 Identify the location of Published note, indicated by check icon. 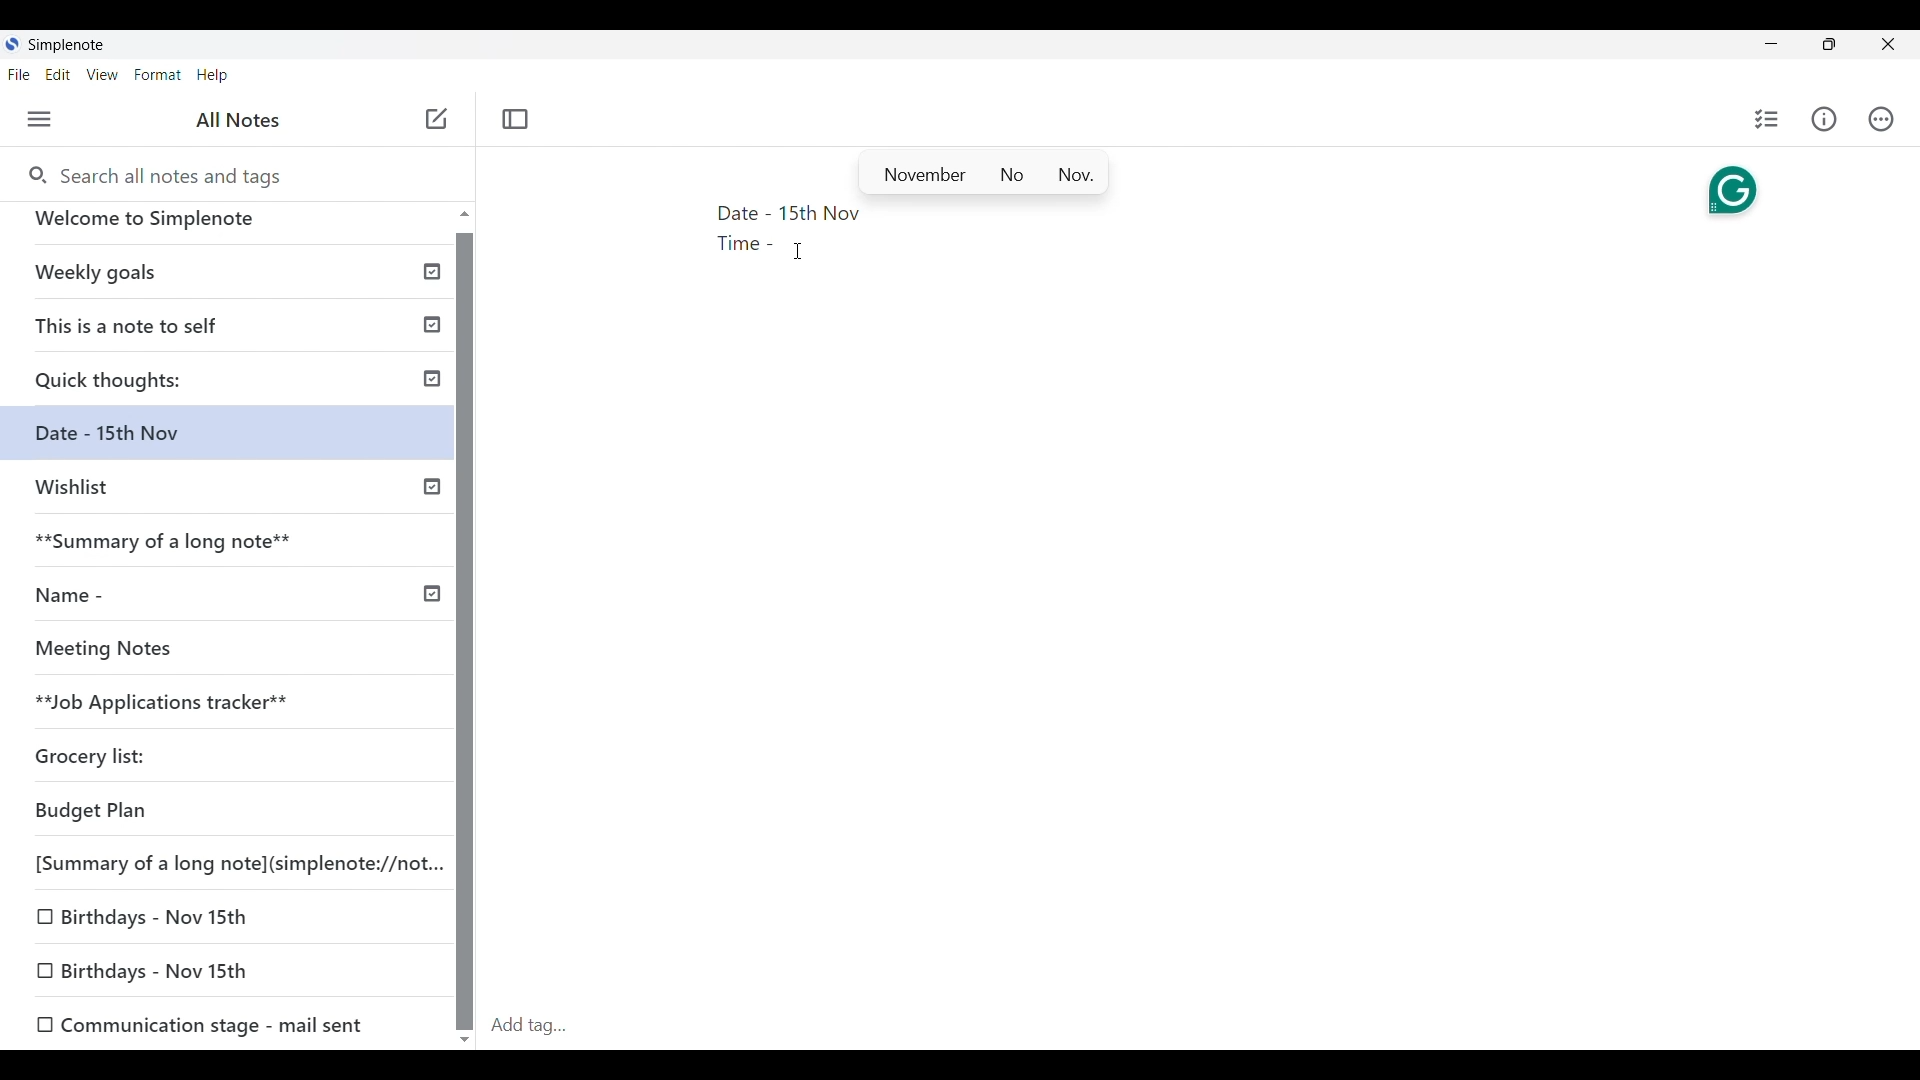
(235, 549).